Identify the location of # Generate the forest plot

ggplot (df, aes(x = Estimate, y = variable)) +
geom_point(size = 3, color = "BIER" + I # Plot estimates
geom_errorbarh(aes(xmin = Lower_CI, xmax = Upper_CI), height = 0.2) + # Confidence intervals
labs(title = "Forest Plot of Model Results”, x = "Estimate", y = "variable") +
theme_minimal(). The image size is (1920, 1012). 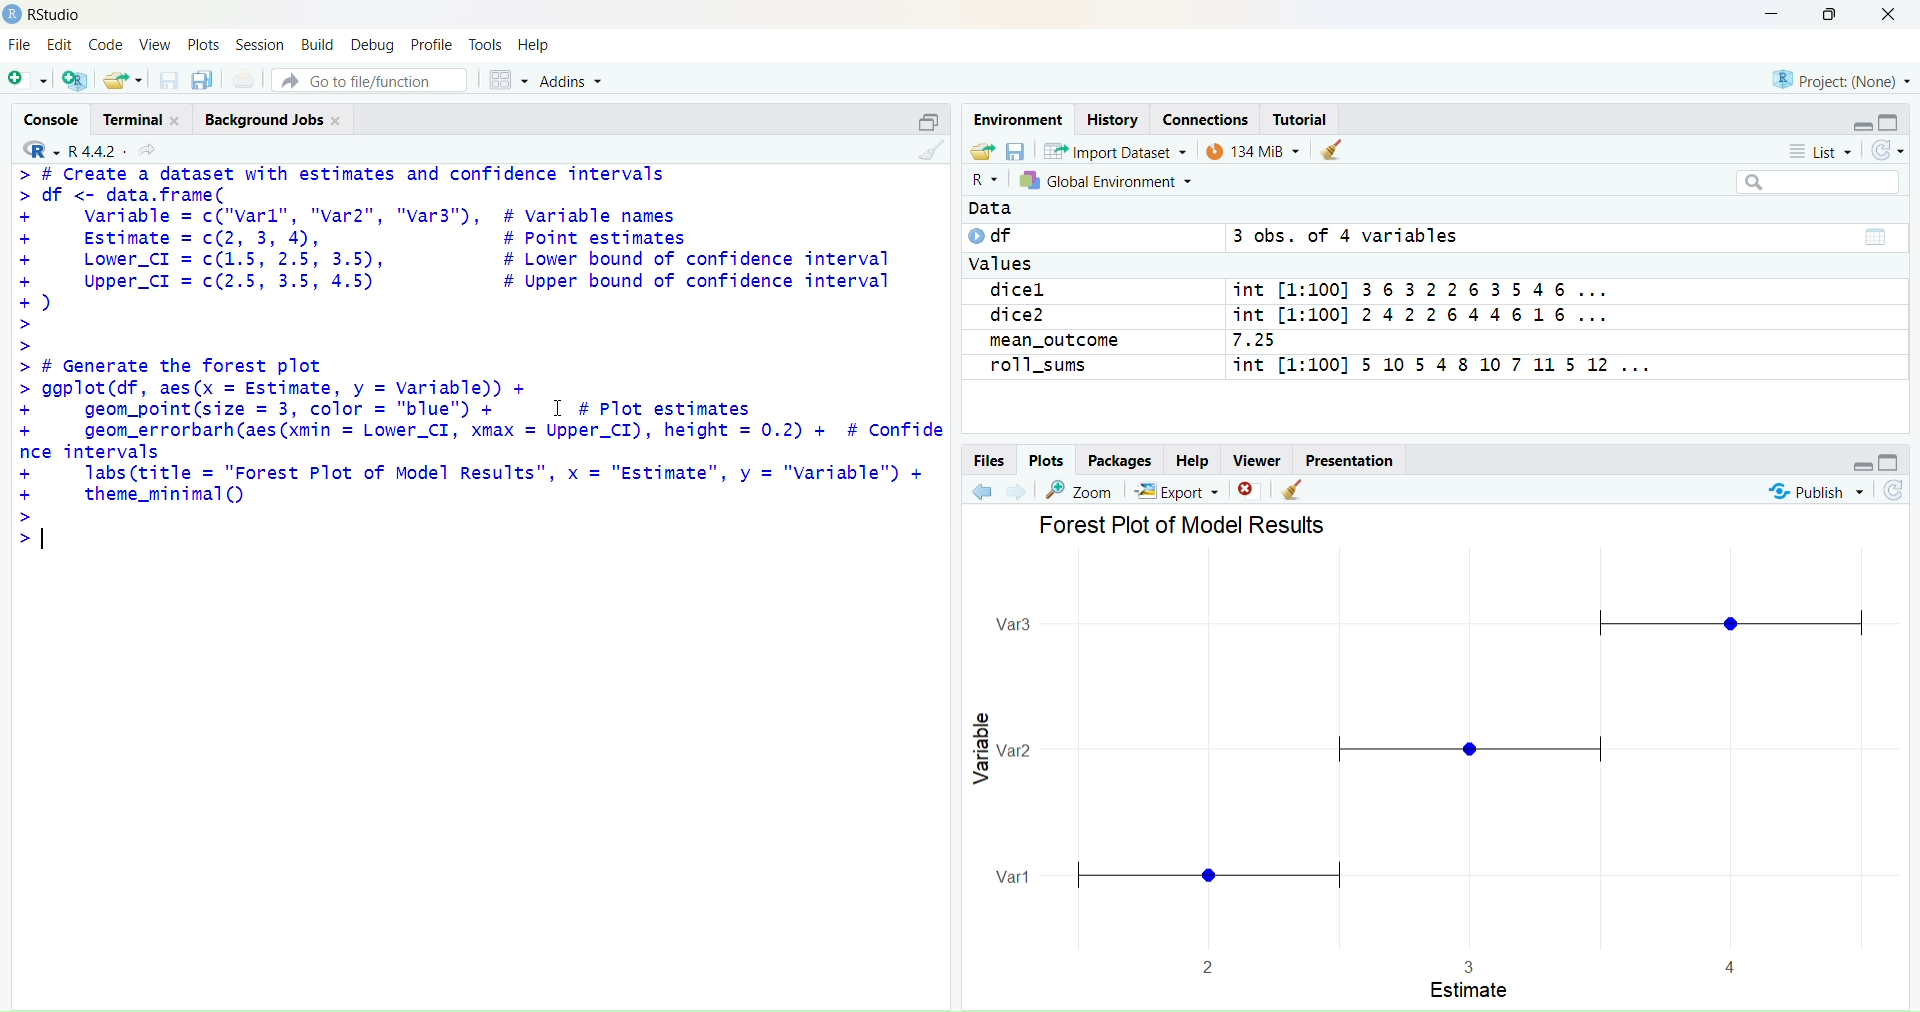
(480, 458).